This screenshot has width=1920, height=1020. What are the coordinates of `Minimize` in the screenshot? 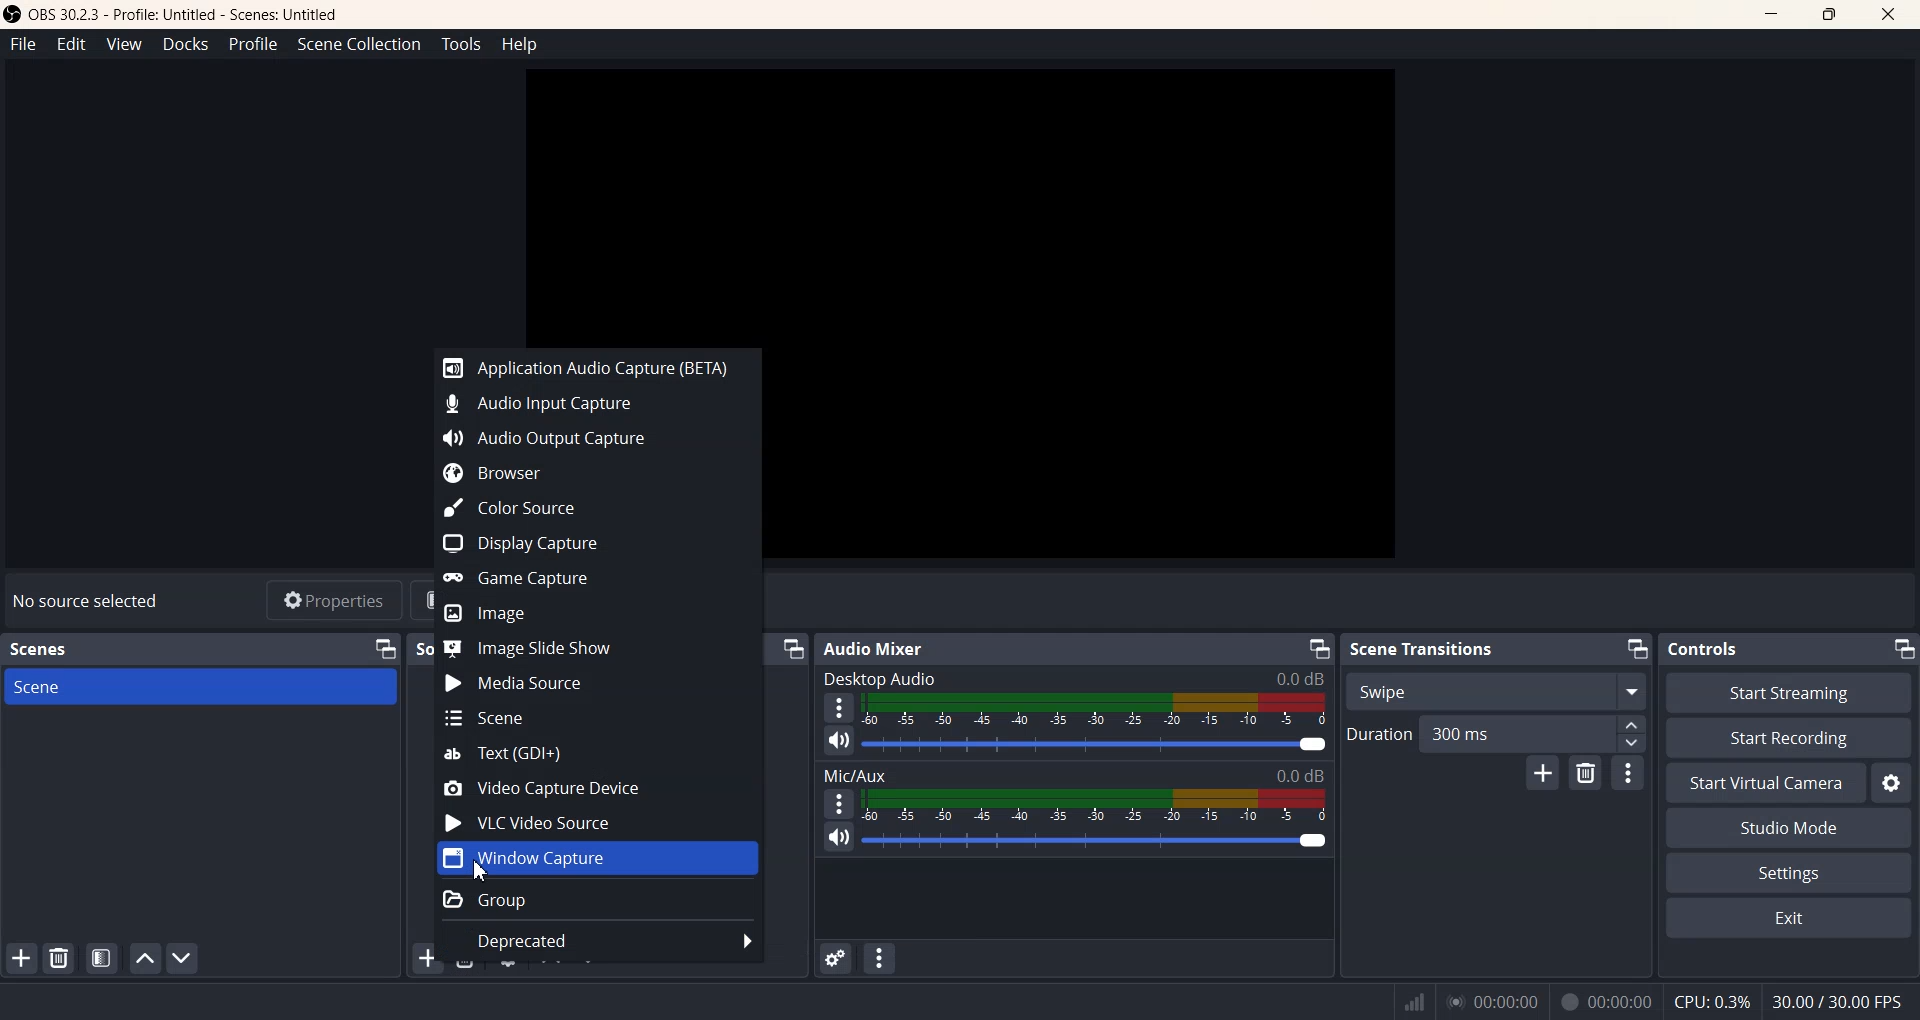 It's located at (1775, 15).